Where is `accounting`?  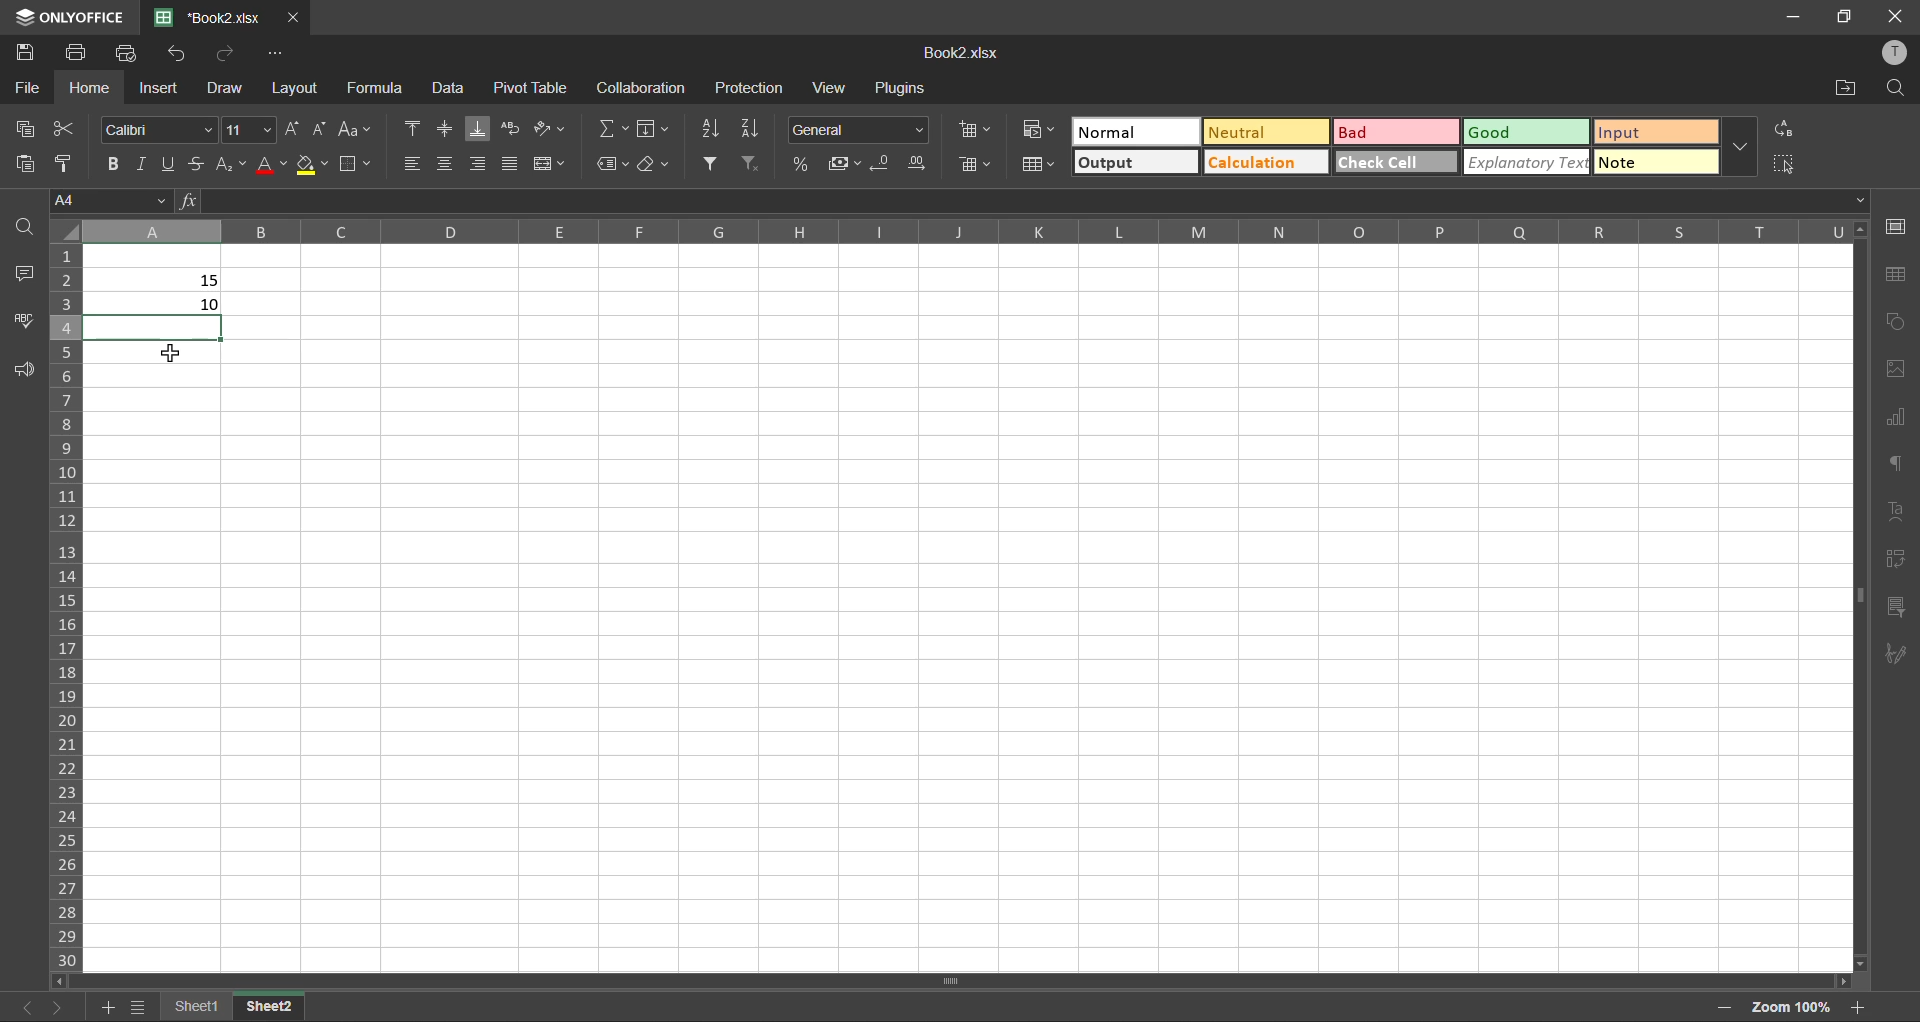 accounting is located at coordinates (844, 163).